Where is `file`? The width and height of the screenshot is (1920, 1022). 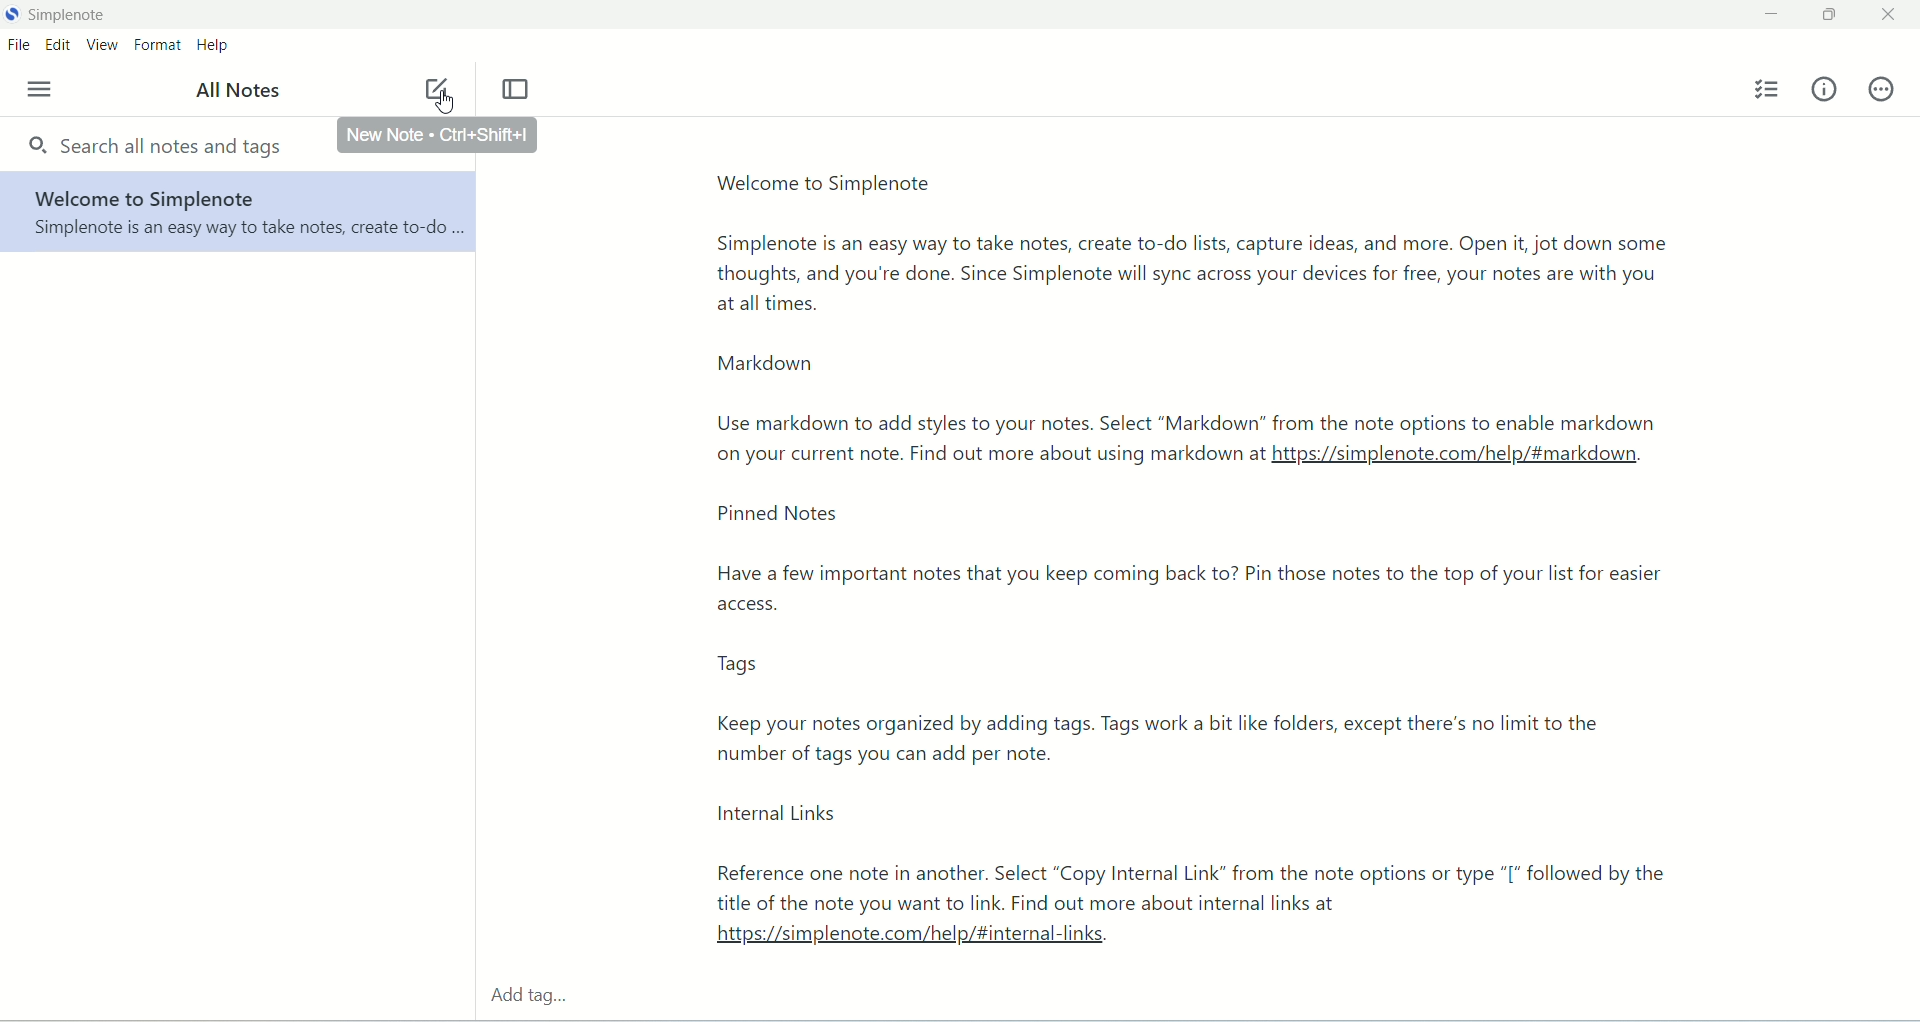
file is located at coordinates (16, 46).